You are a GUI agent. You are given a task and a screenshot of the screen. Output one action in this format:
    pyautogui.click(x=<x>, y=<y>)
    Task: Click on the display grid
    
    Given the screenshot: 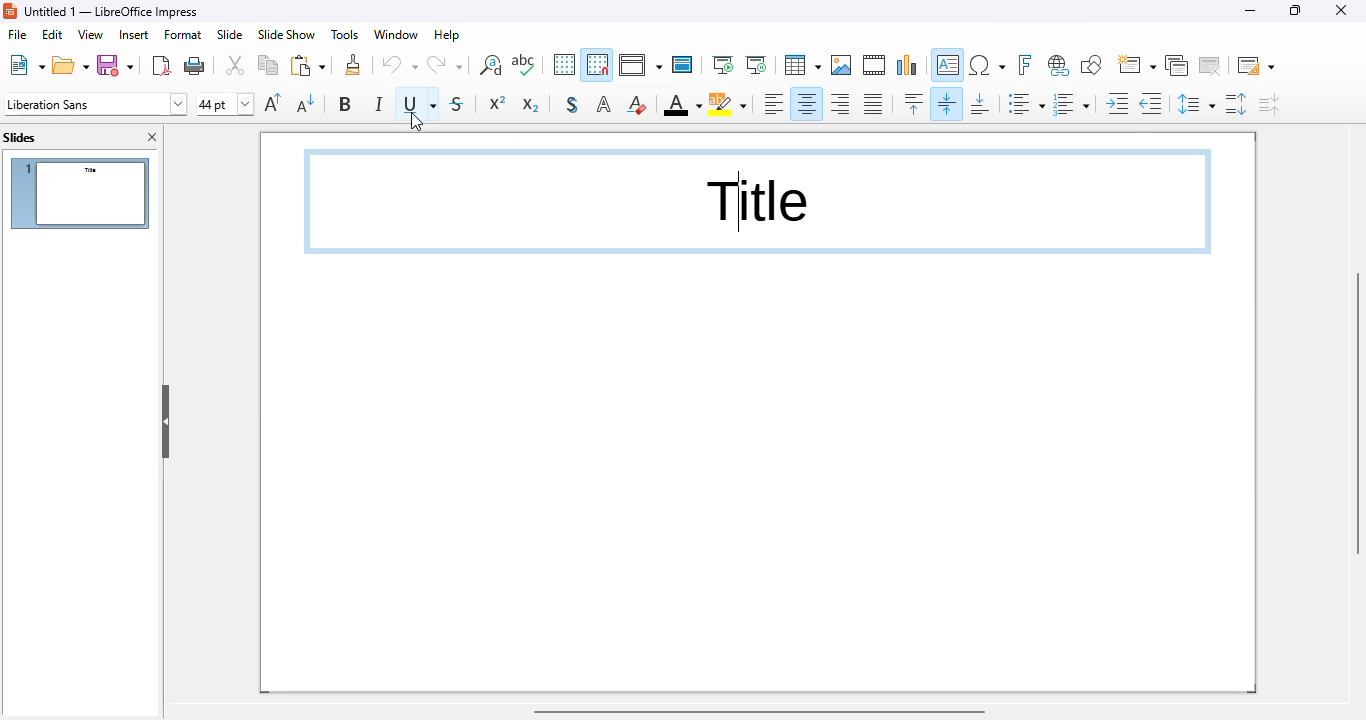 What is the action you would take?
    pyautogui.click(x=564, y=65)
    